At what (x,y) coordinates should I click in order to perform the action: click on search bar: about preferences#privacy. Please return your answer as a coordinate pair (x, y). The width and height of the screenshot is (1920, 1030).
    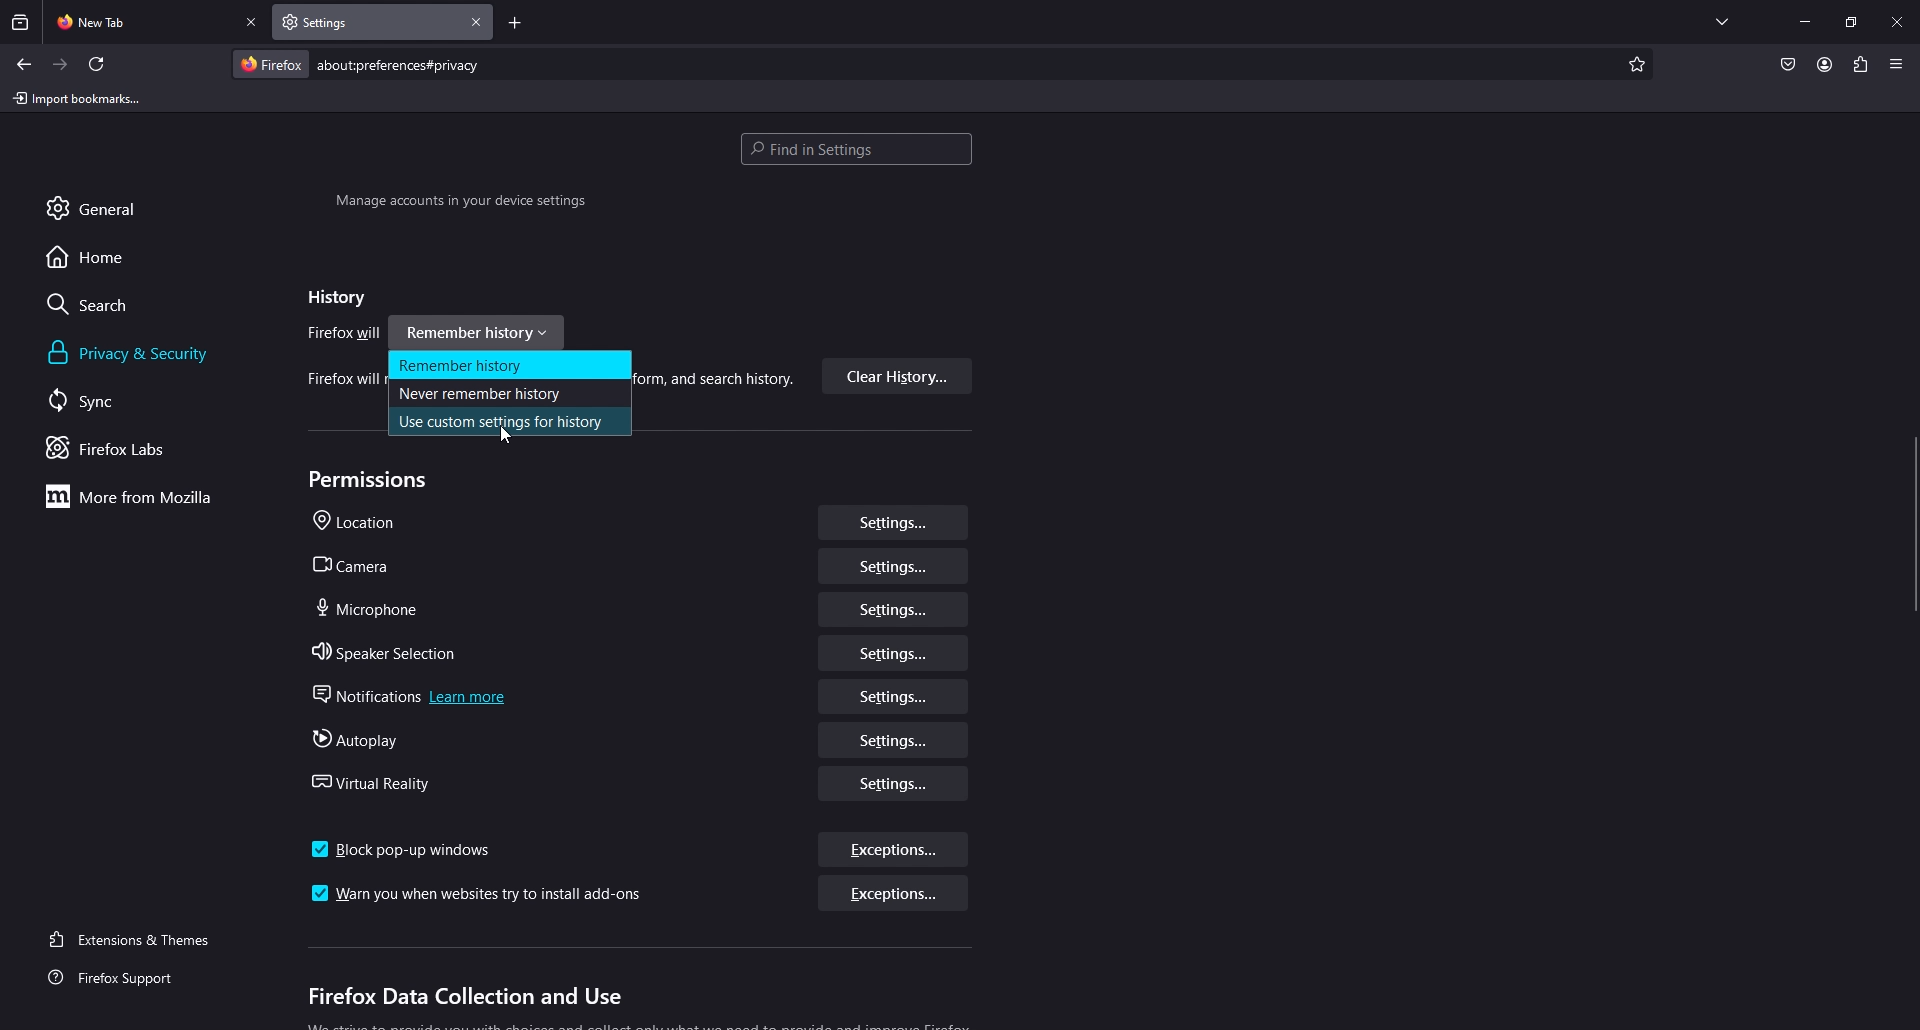
    Looking at the image, I should click on (396, 64).